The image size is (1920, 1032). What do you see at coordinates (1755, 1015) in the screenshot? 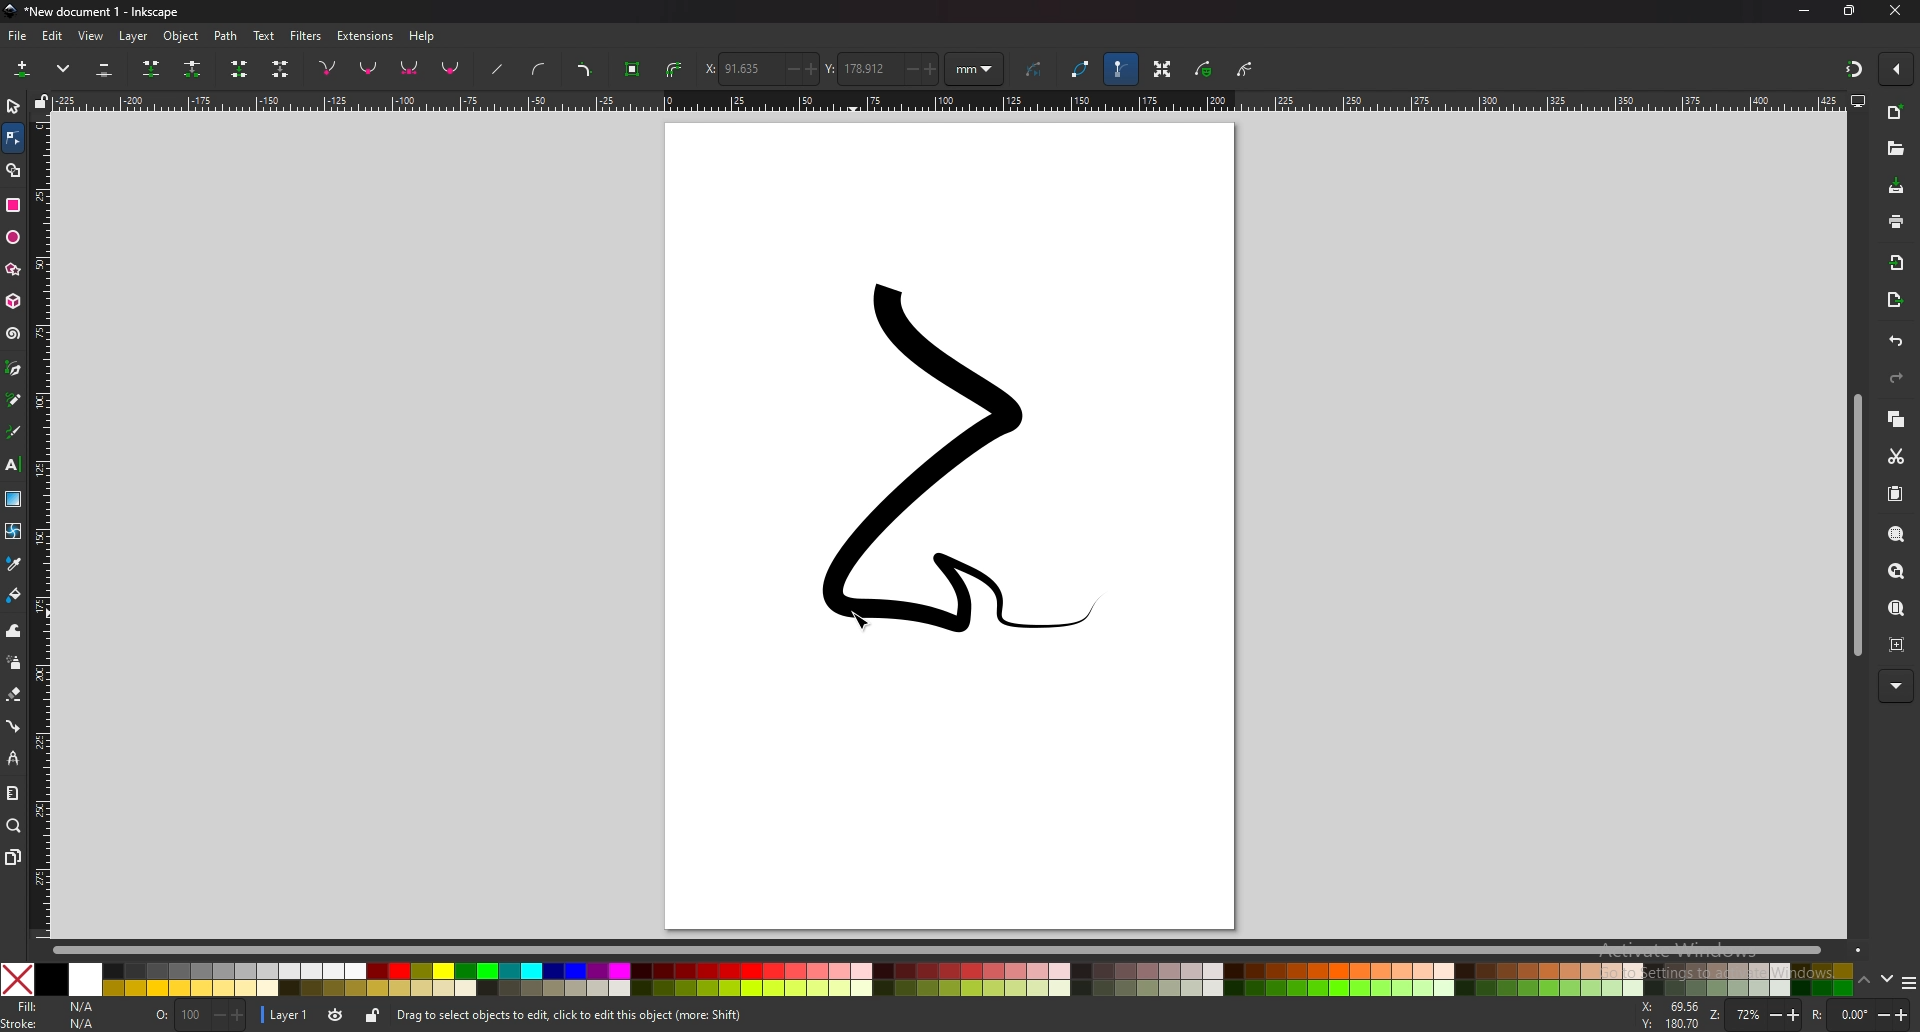
I see `zoom` at bounding box center [1755, 1015].